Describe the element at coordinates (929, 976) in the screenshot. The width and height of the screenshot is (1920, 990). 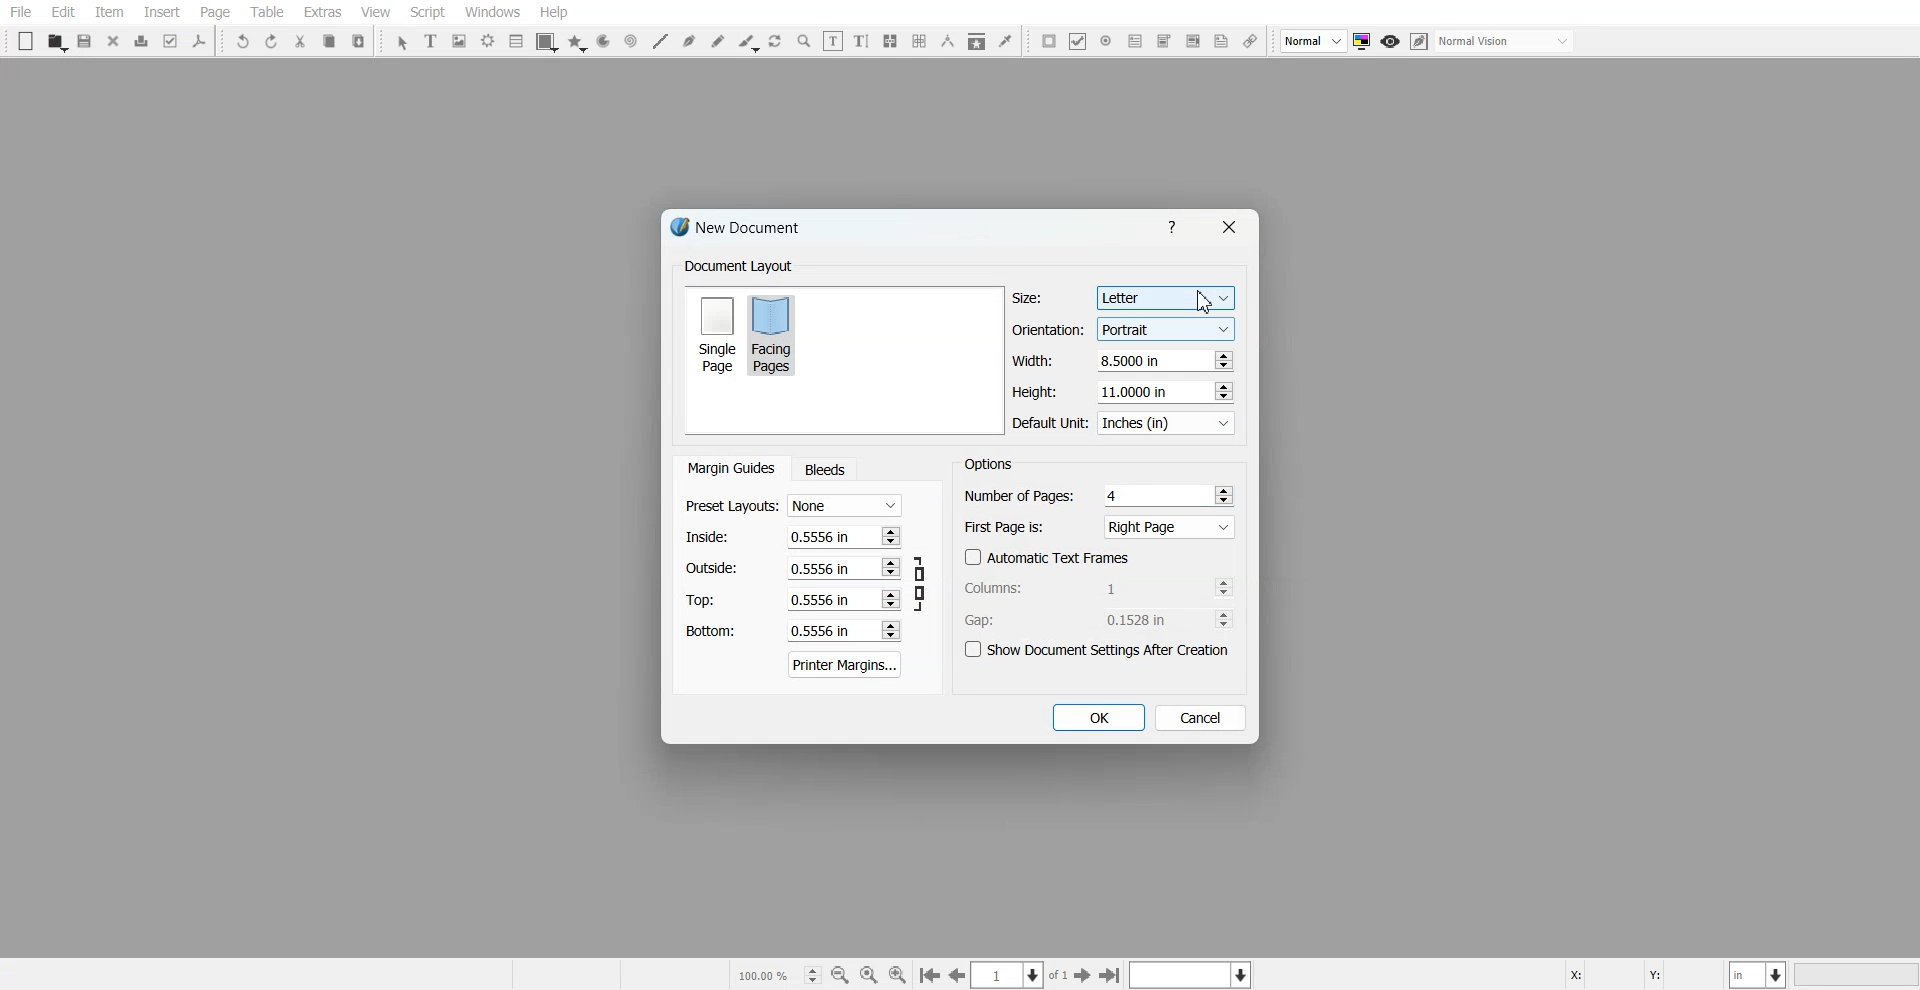
I see `Go to the first page` at that location.